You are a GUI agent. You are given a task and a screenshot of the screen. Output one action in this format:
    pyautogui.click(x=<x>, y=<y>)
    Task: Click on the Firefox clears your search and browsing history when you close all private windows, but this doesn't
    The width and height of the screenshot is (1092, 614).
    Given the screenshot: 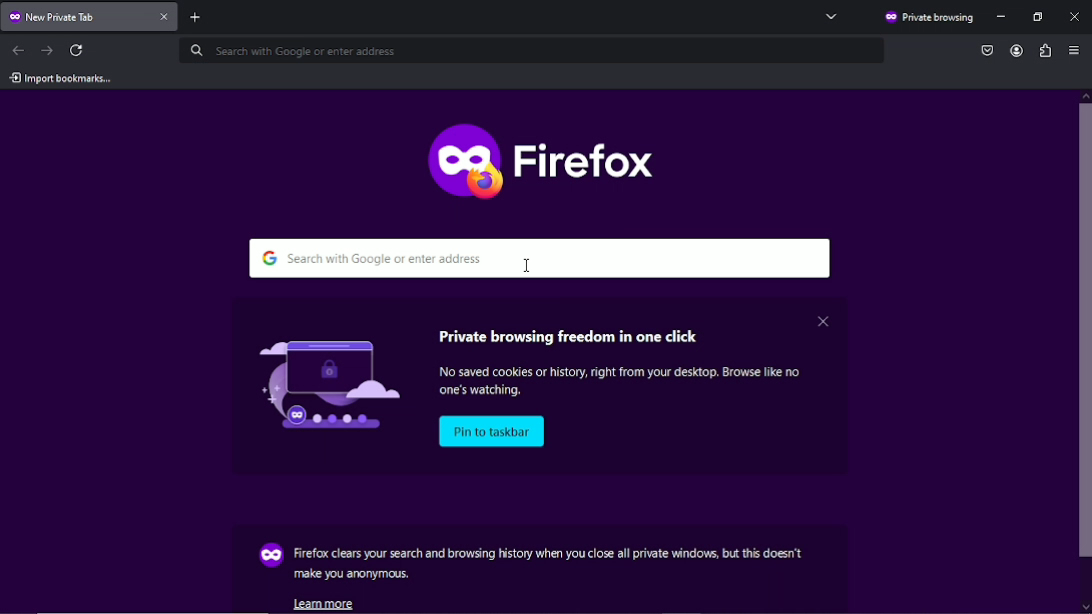 What is the action you would take?
    pyautogui.click(x=549, y=553)
    